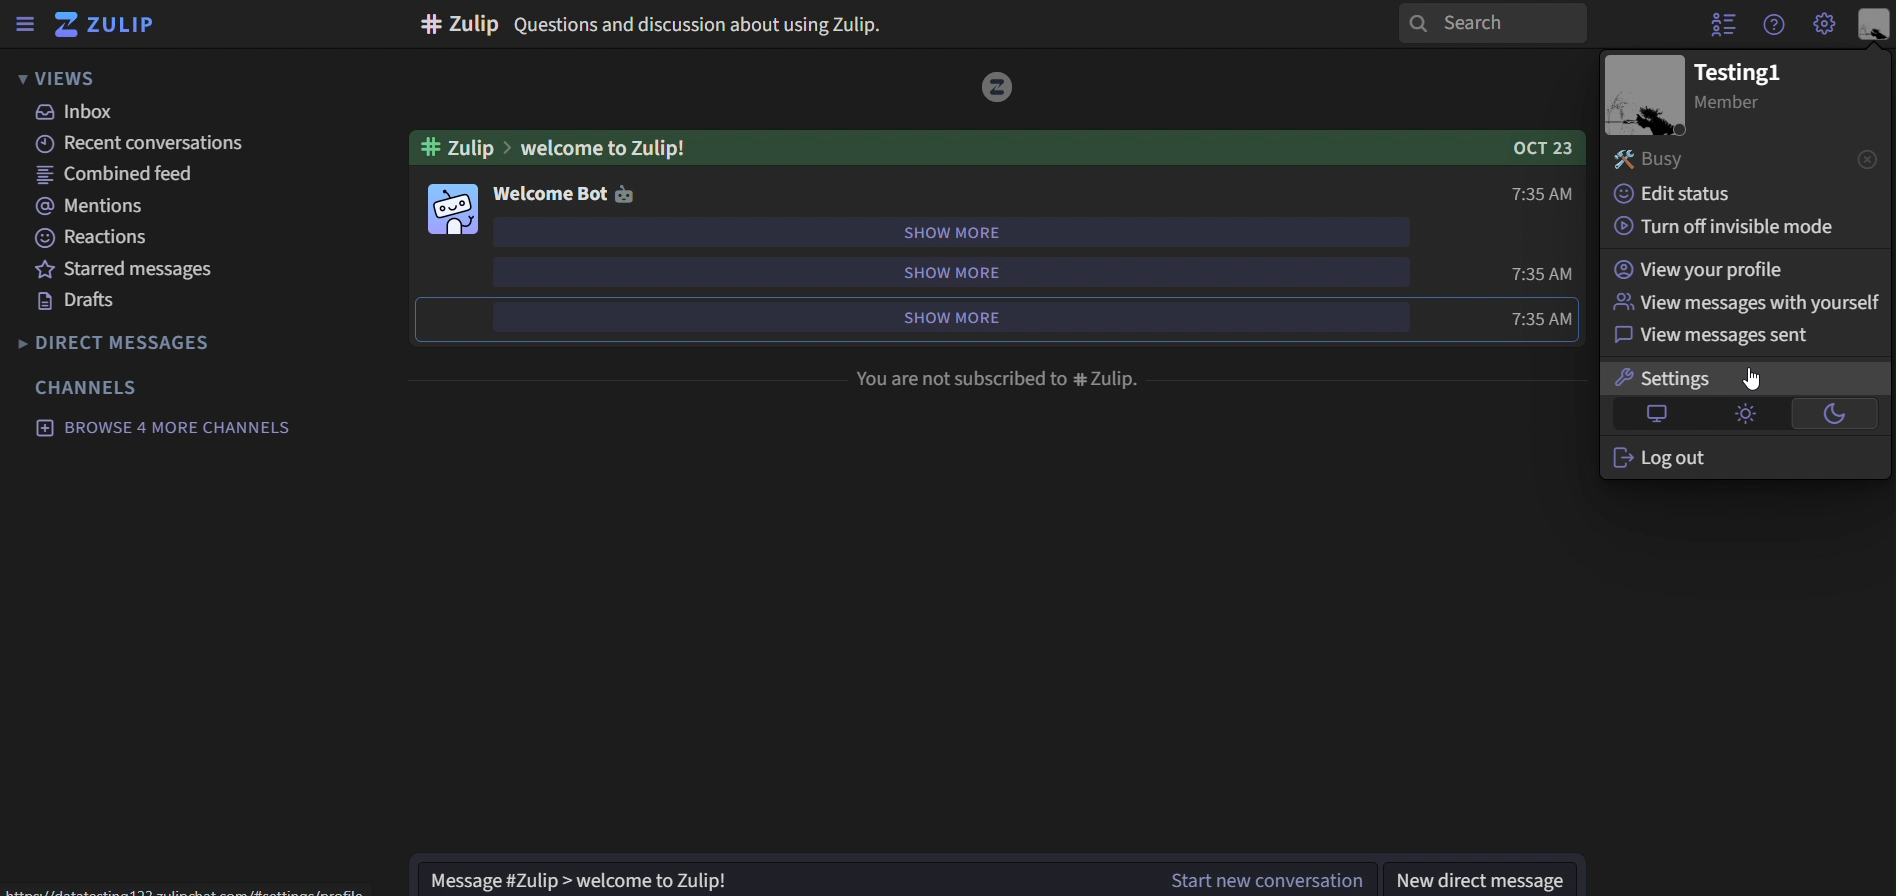  What do you see at coordinates (1661, 415) in the screenshot?
I see `default theme` at bounding box center [1661, 415].